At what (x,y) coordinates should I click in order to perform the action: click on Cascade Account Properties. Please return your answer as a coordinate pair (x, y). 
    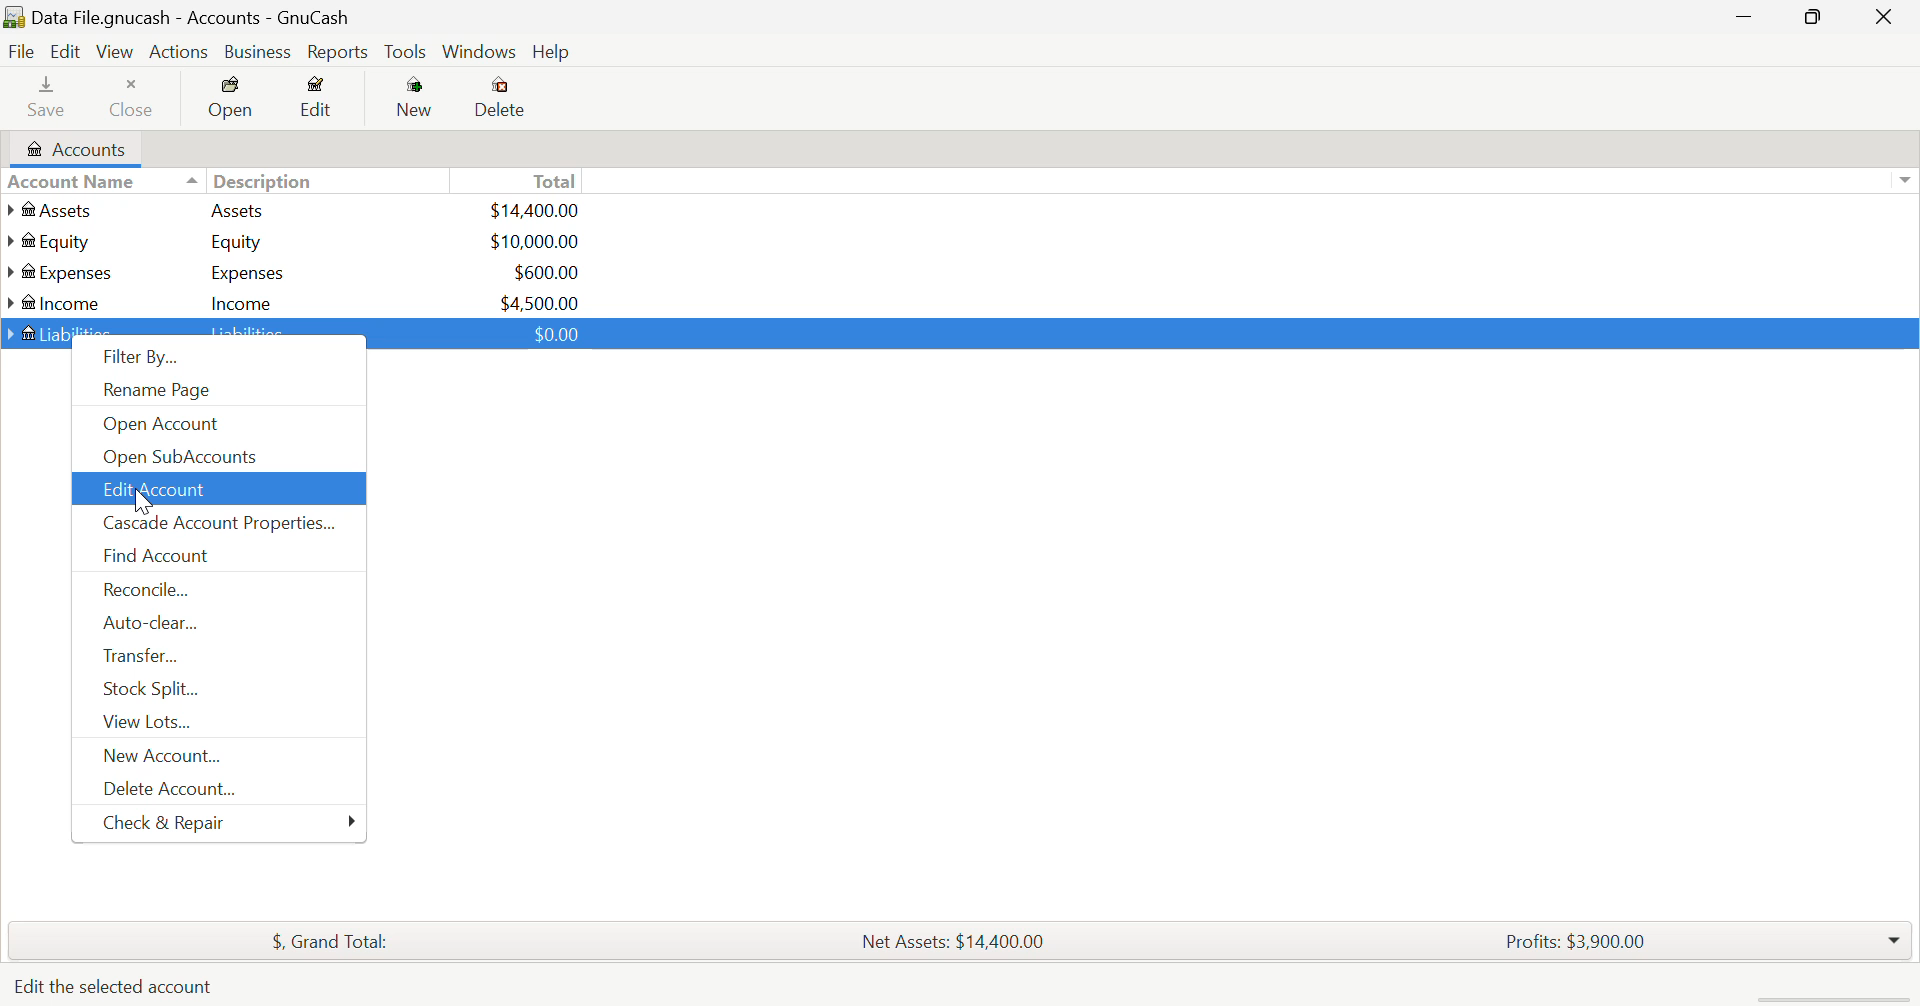
    Looking at the image, I should click on (218, 524).